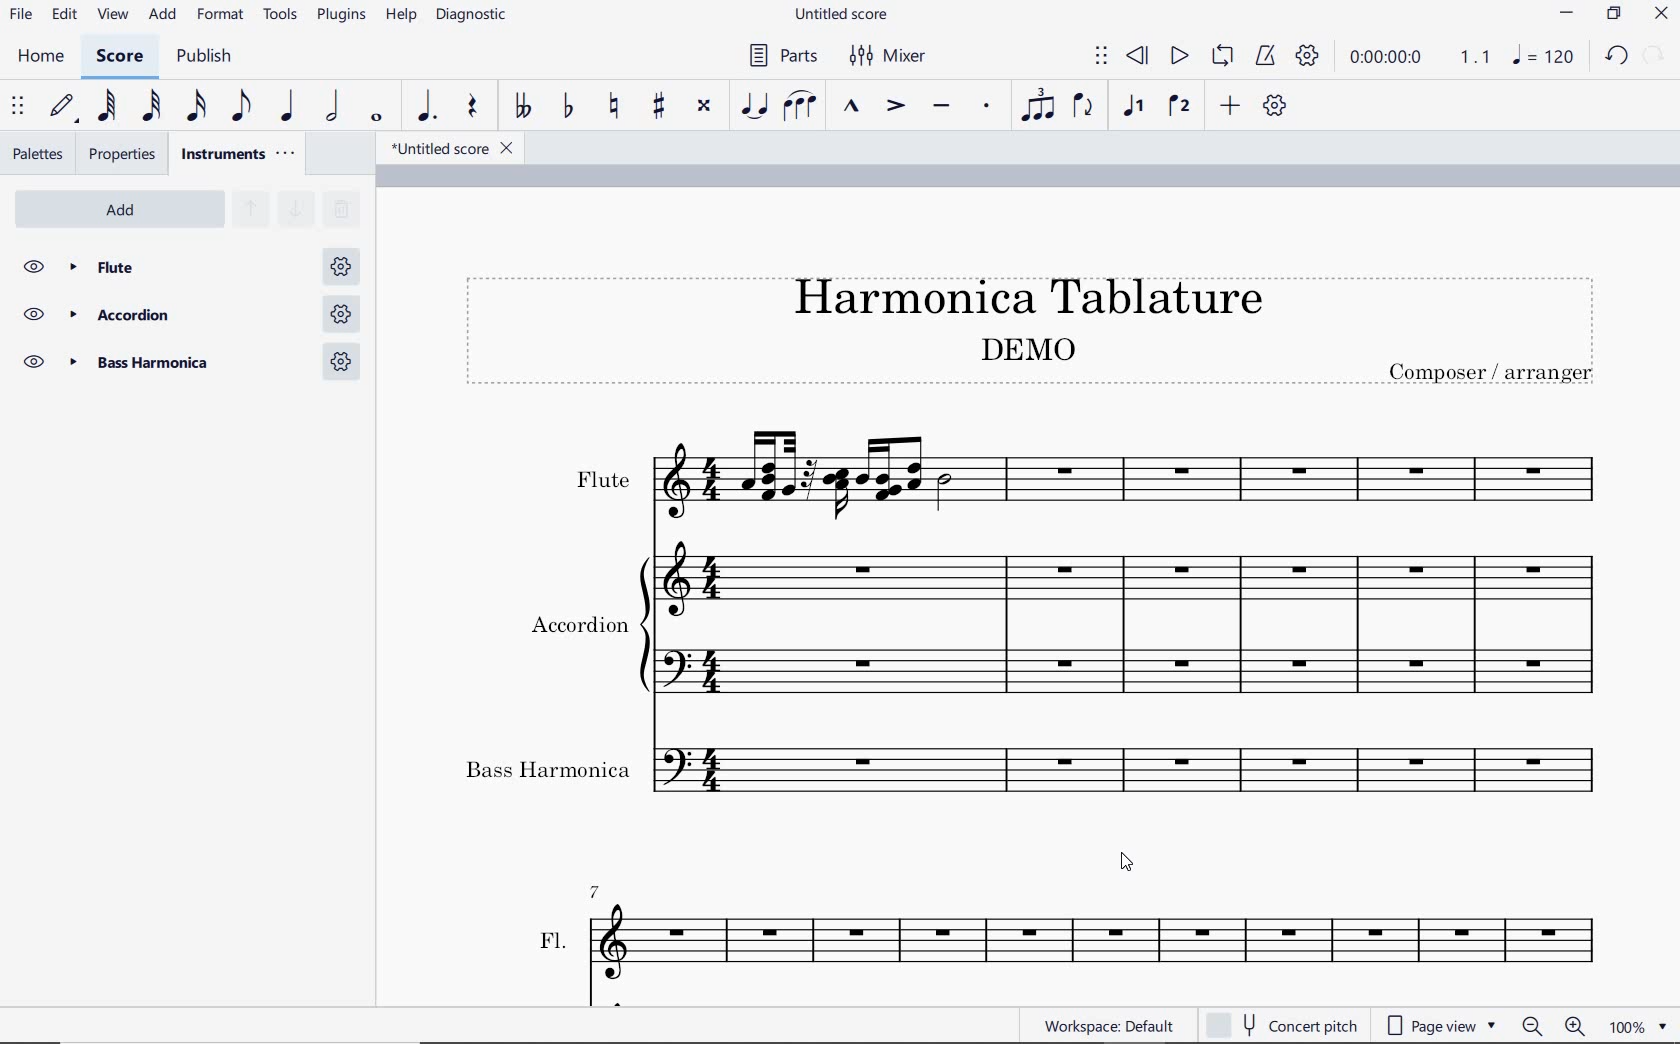 The height and width of the screenshot is (1044, 1680). I want to click on toggle natural, so click(612, 107).